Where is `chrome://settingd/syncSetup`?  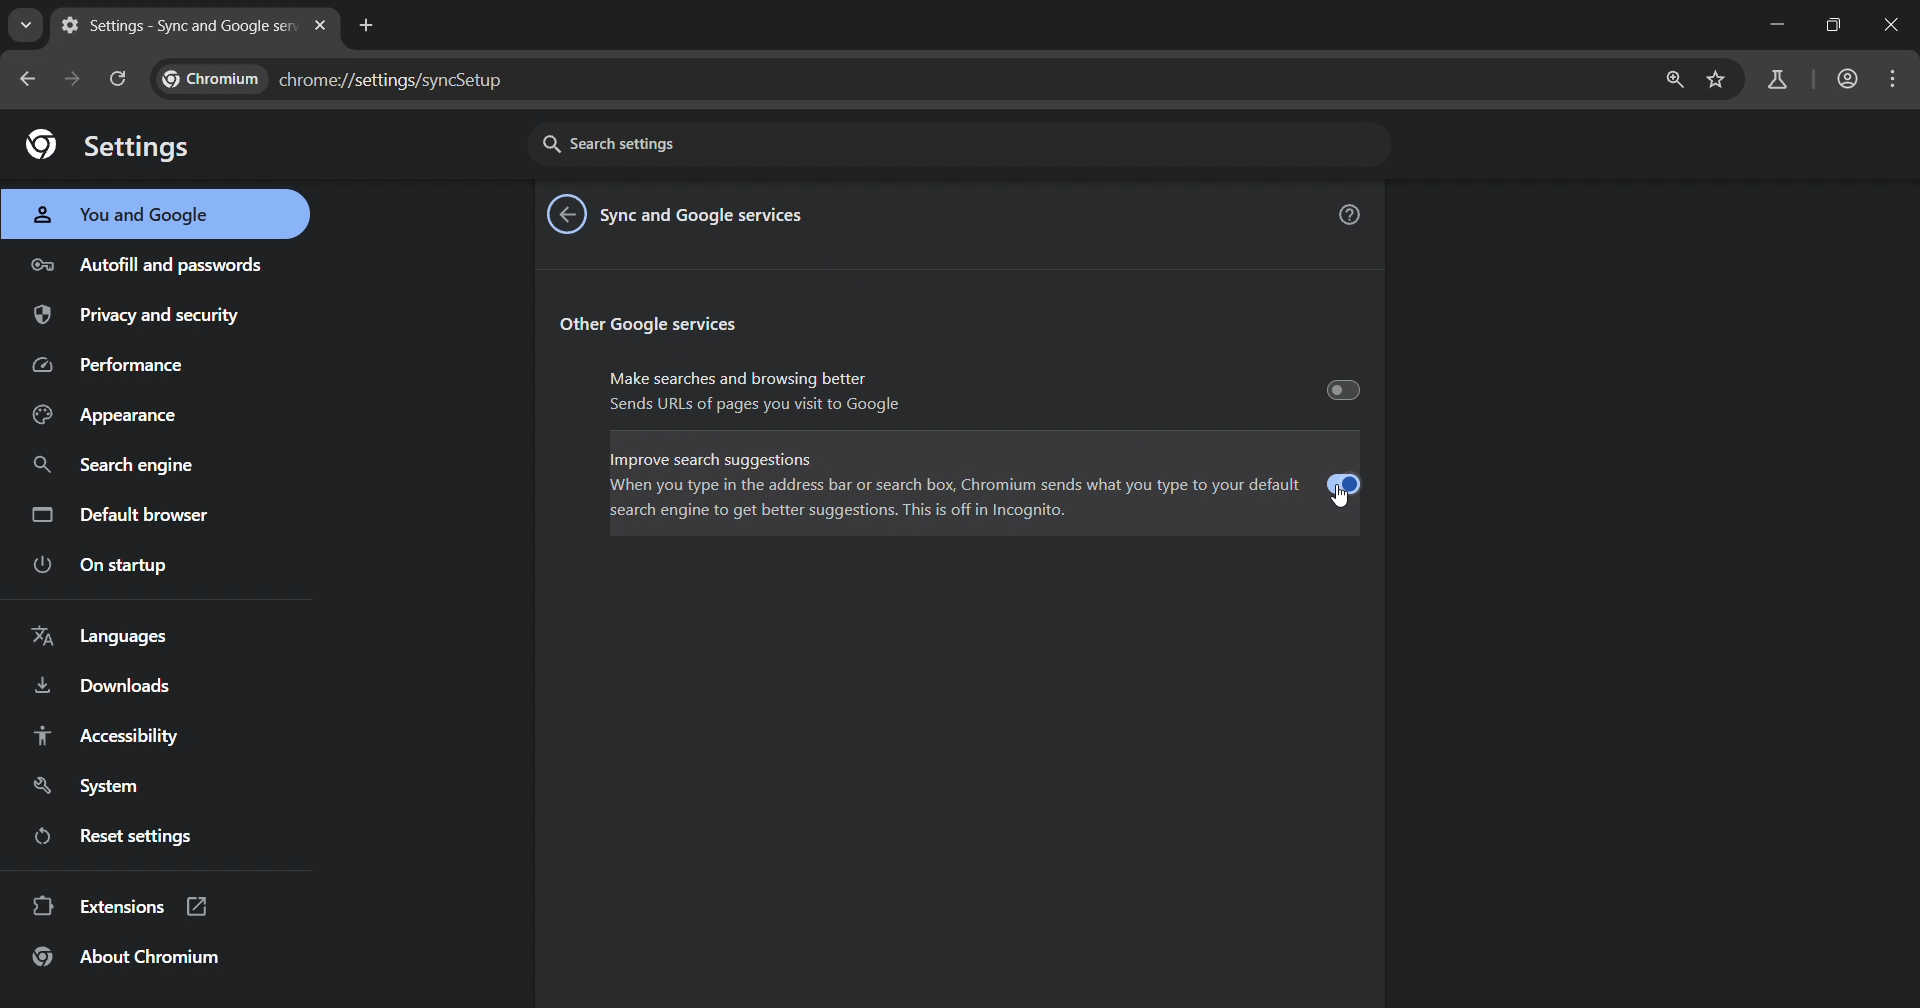
chrome://settingd/syncSetup is located at coordinates (337, 77).